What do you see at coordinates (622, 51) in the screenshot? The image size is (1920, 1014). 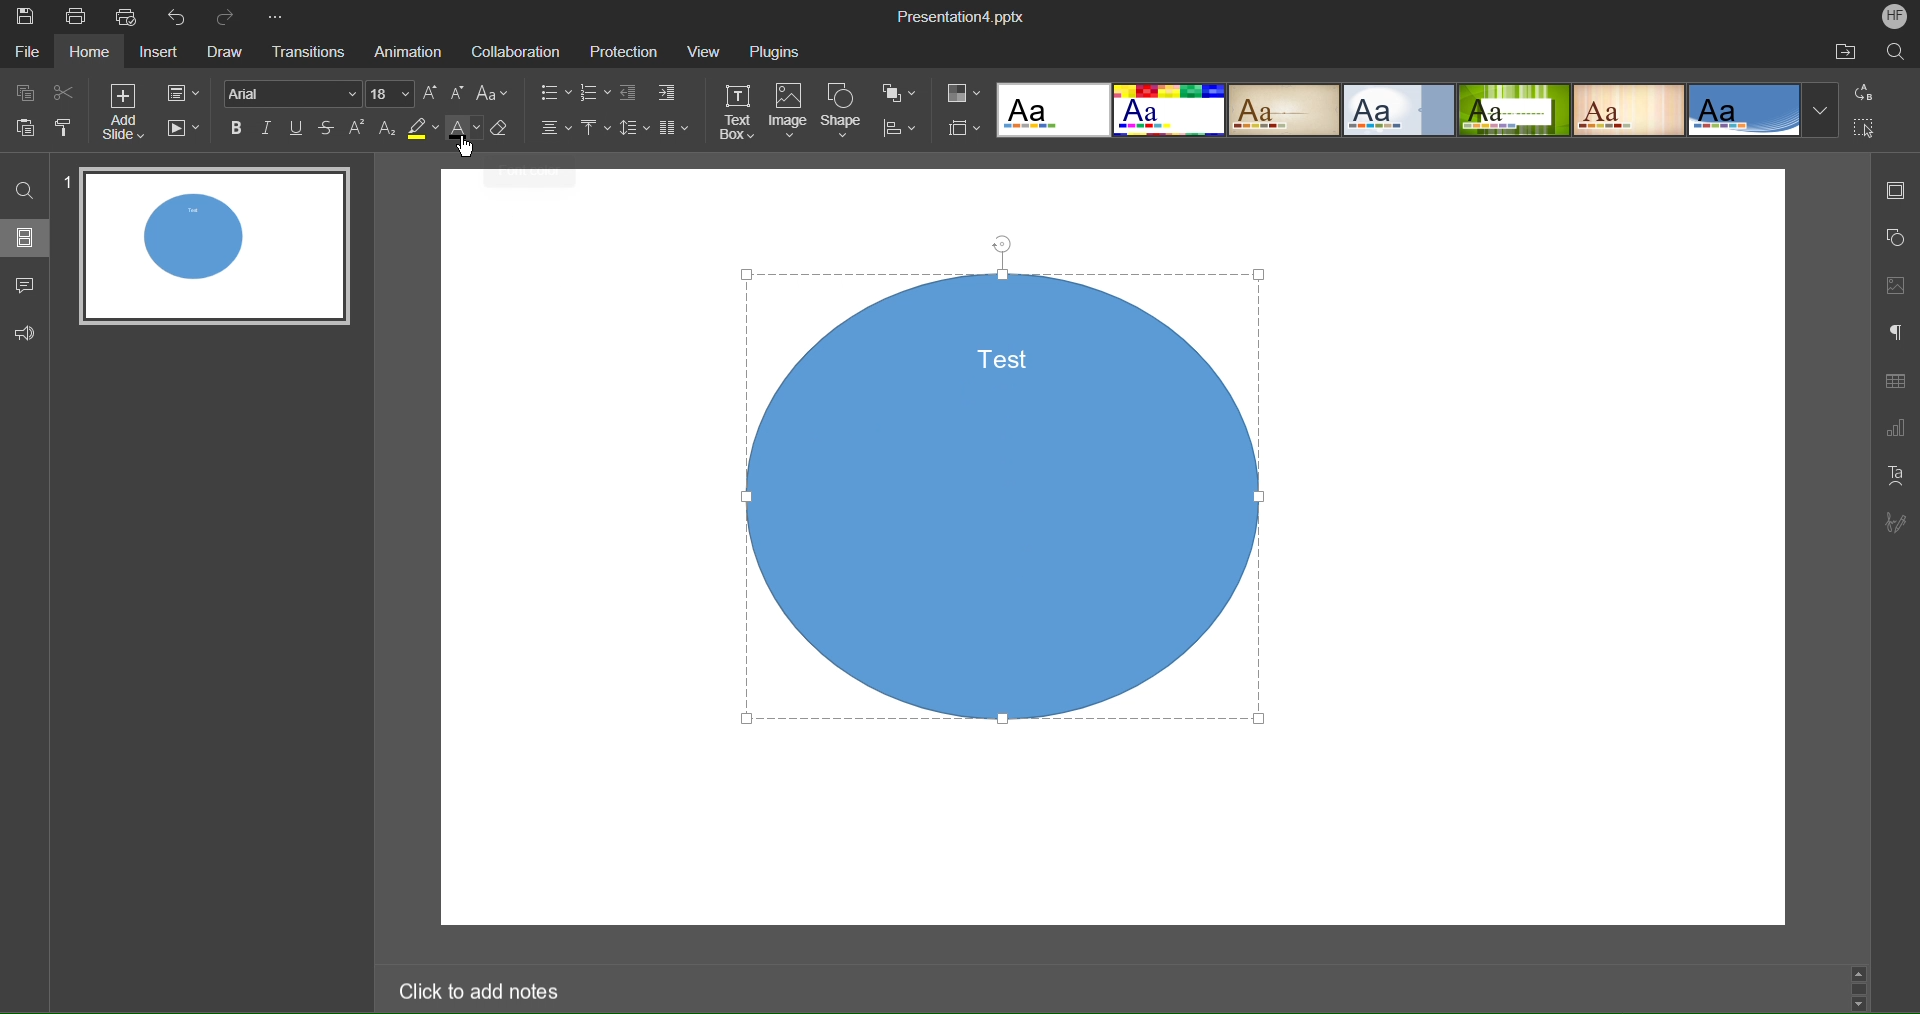 I see `Protection` at bounding box center [622, 51].